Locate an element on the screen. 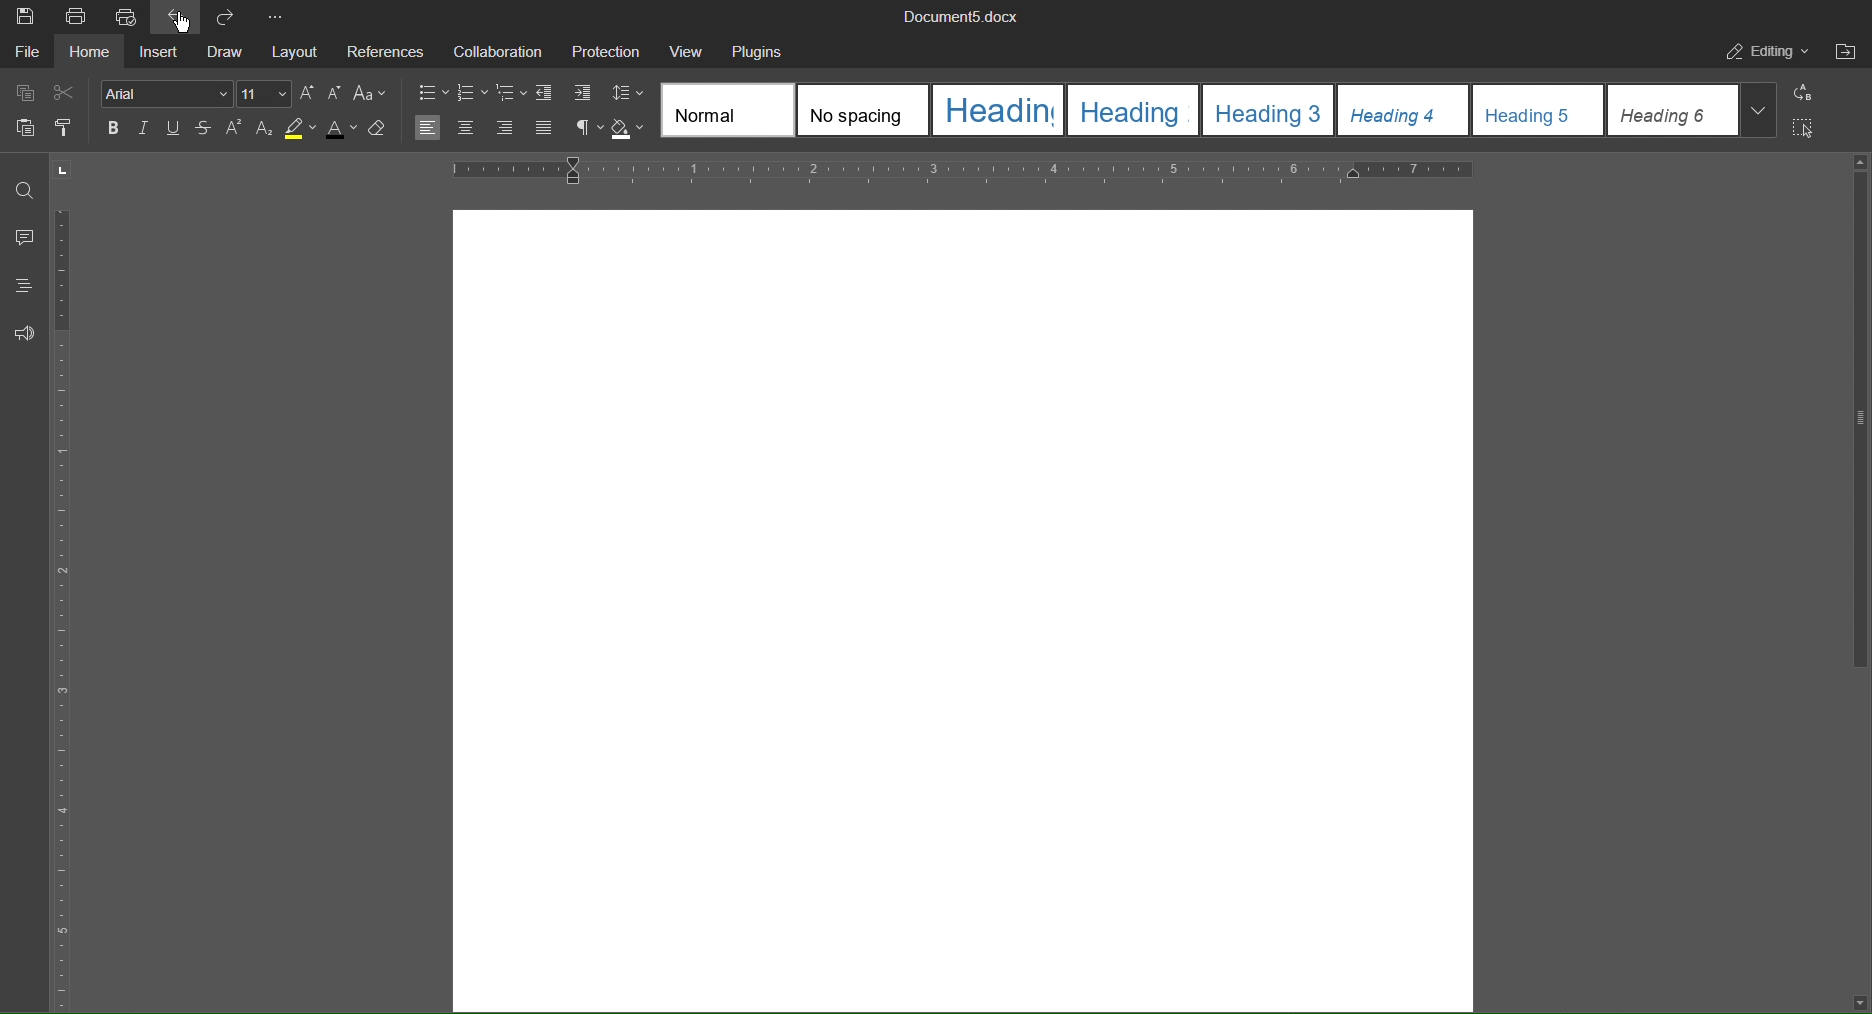 This screenshot has width=1872, height=1014. numbering is located at coordinates (473, 94).